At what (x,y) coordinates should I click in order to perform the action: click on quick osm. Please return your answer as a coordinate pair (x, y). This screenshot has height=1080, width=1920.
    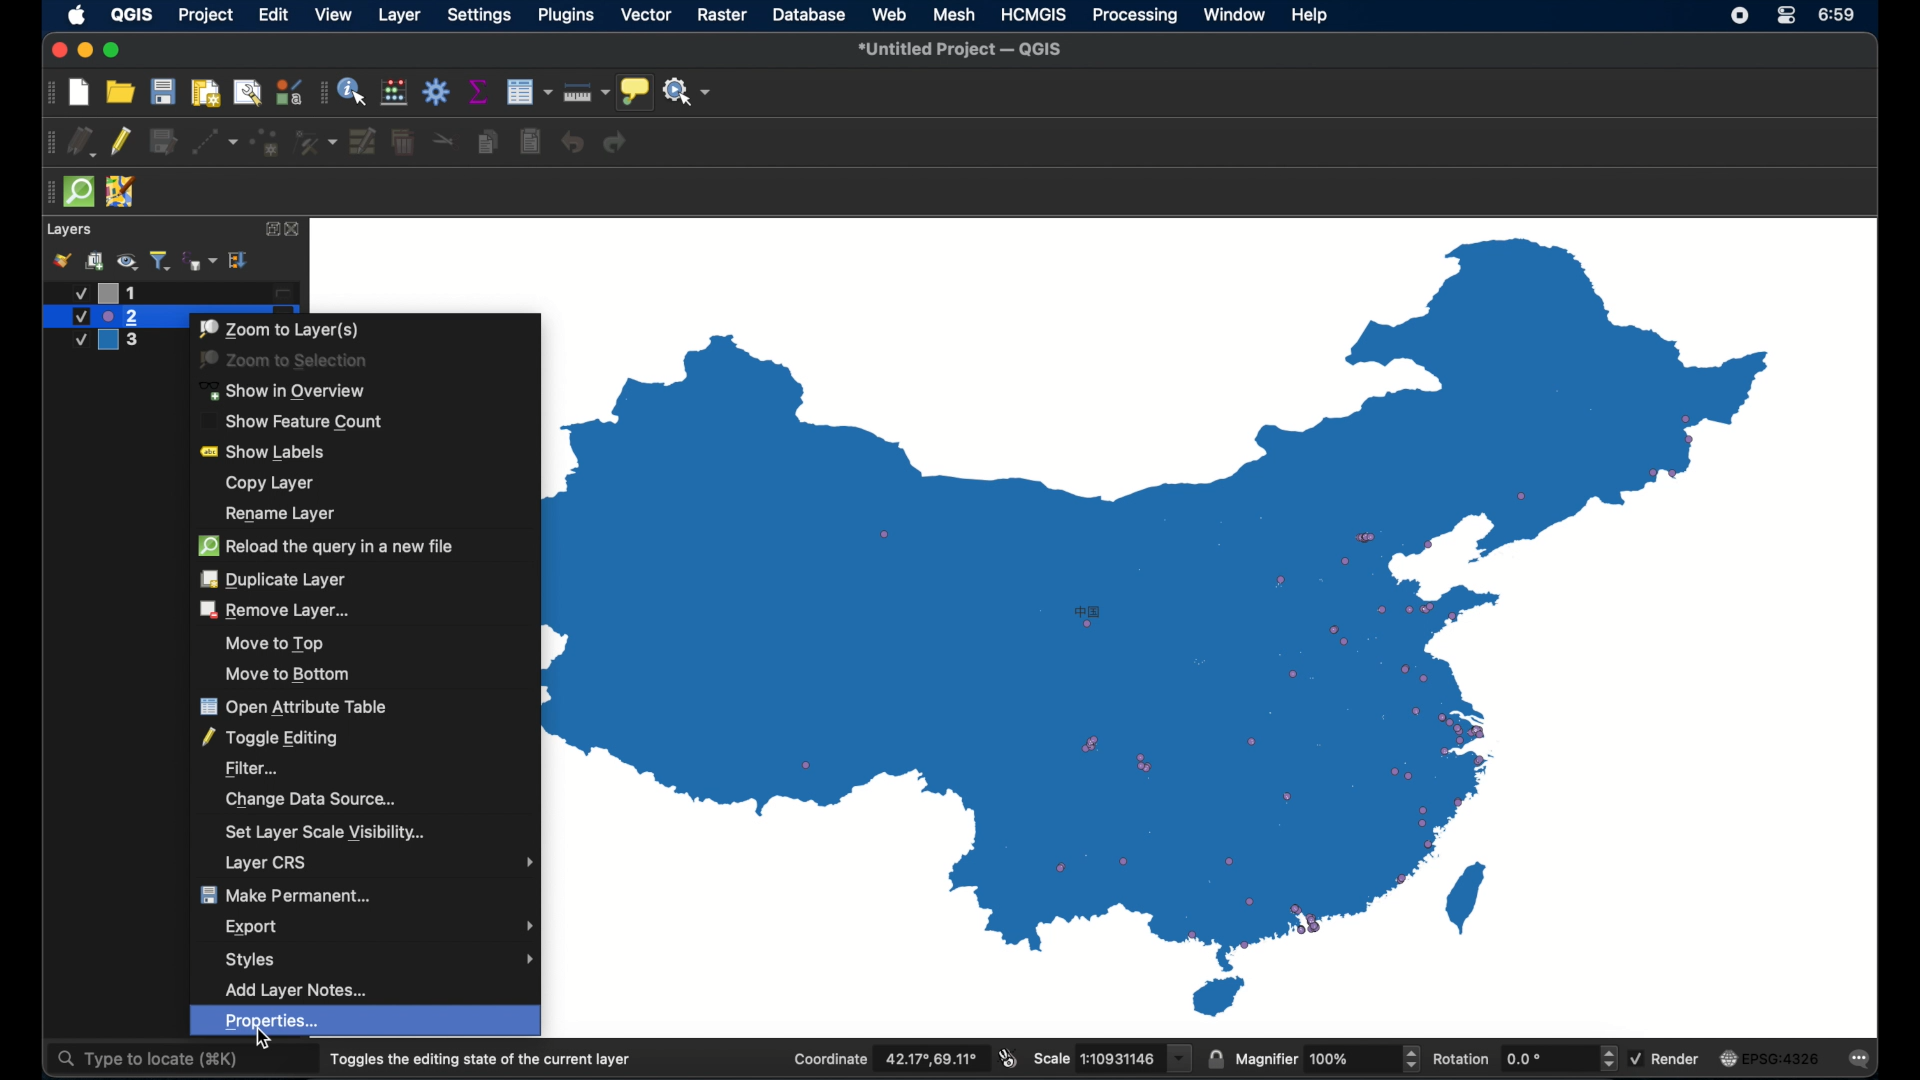
    Looking at the image, I should click on (80, 192).